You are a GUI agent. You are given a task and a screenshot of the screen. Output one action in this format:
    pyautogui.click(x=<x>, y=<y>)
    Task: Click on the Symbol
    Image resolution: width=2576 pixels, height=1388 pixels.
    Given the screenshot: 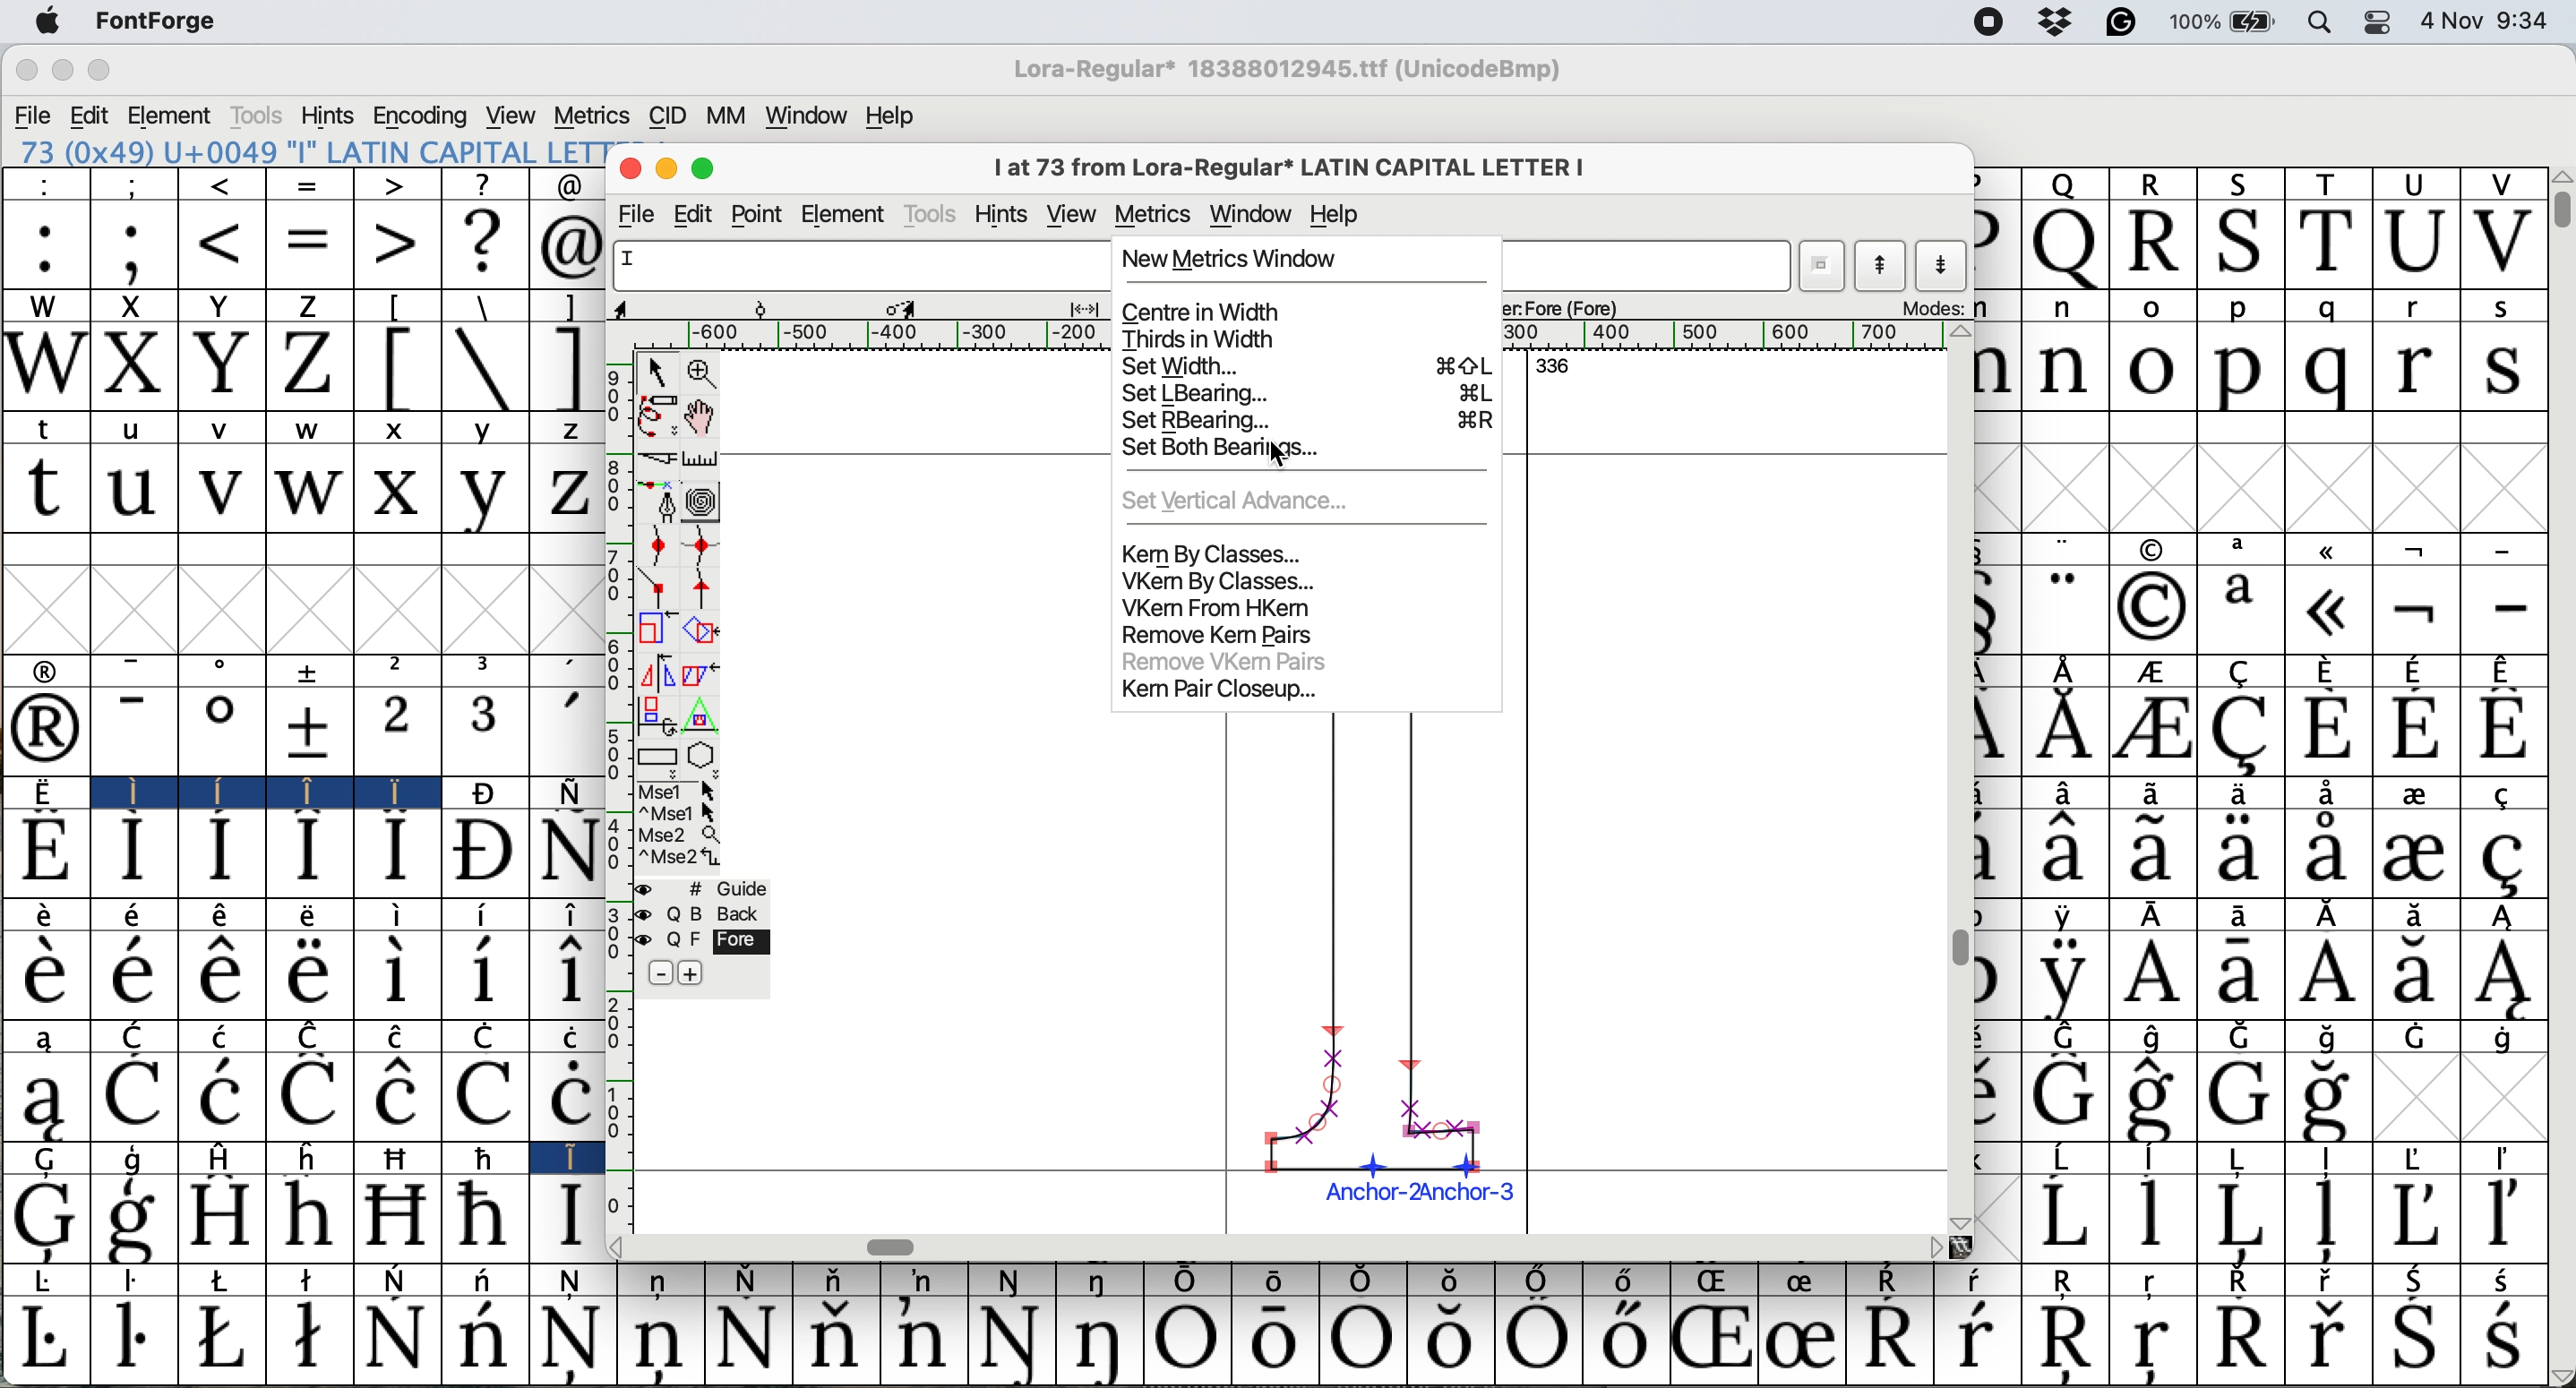 What is the action you would take?
    pyautogui.click(x=2332, y=915)
    